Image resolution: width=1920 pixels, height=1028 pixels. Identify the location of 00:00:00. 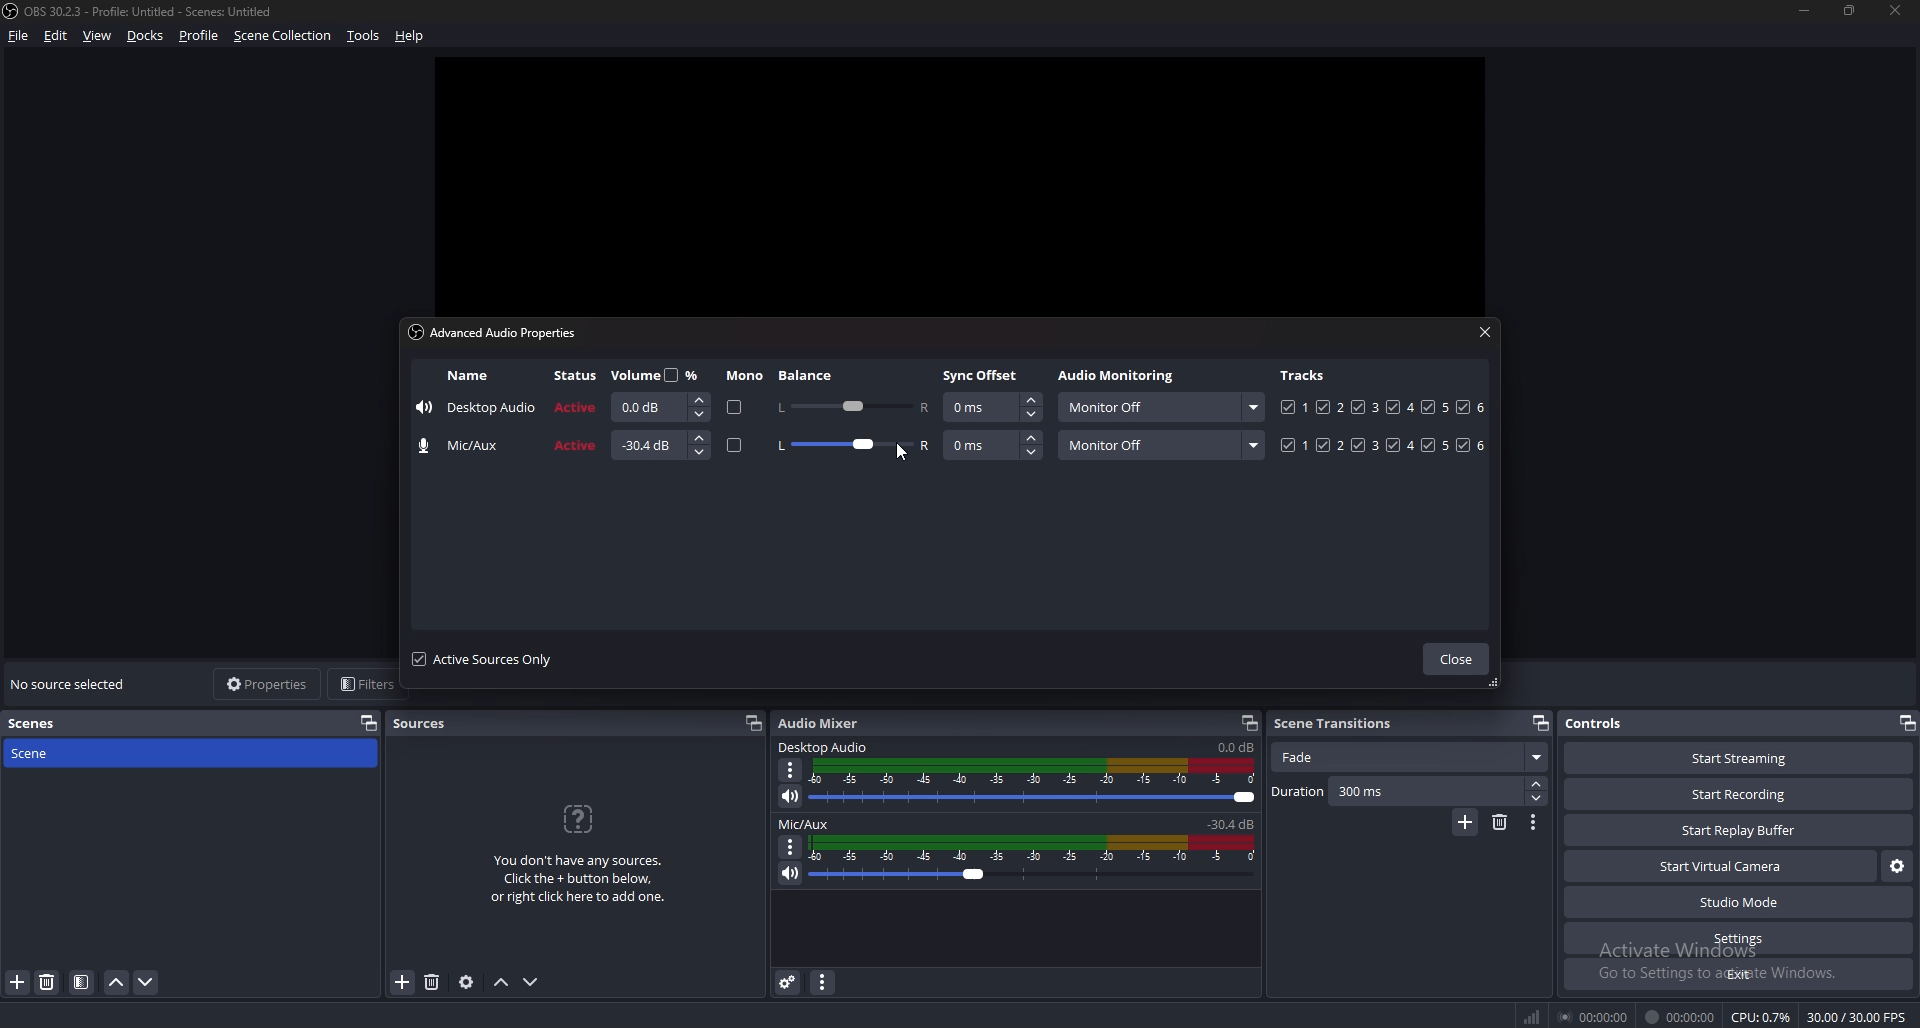
(1594, 1016).